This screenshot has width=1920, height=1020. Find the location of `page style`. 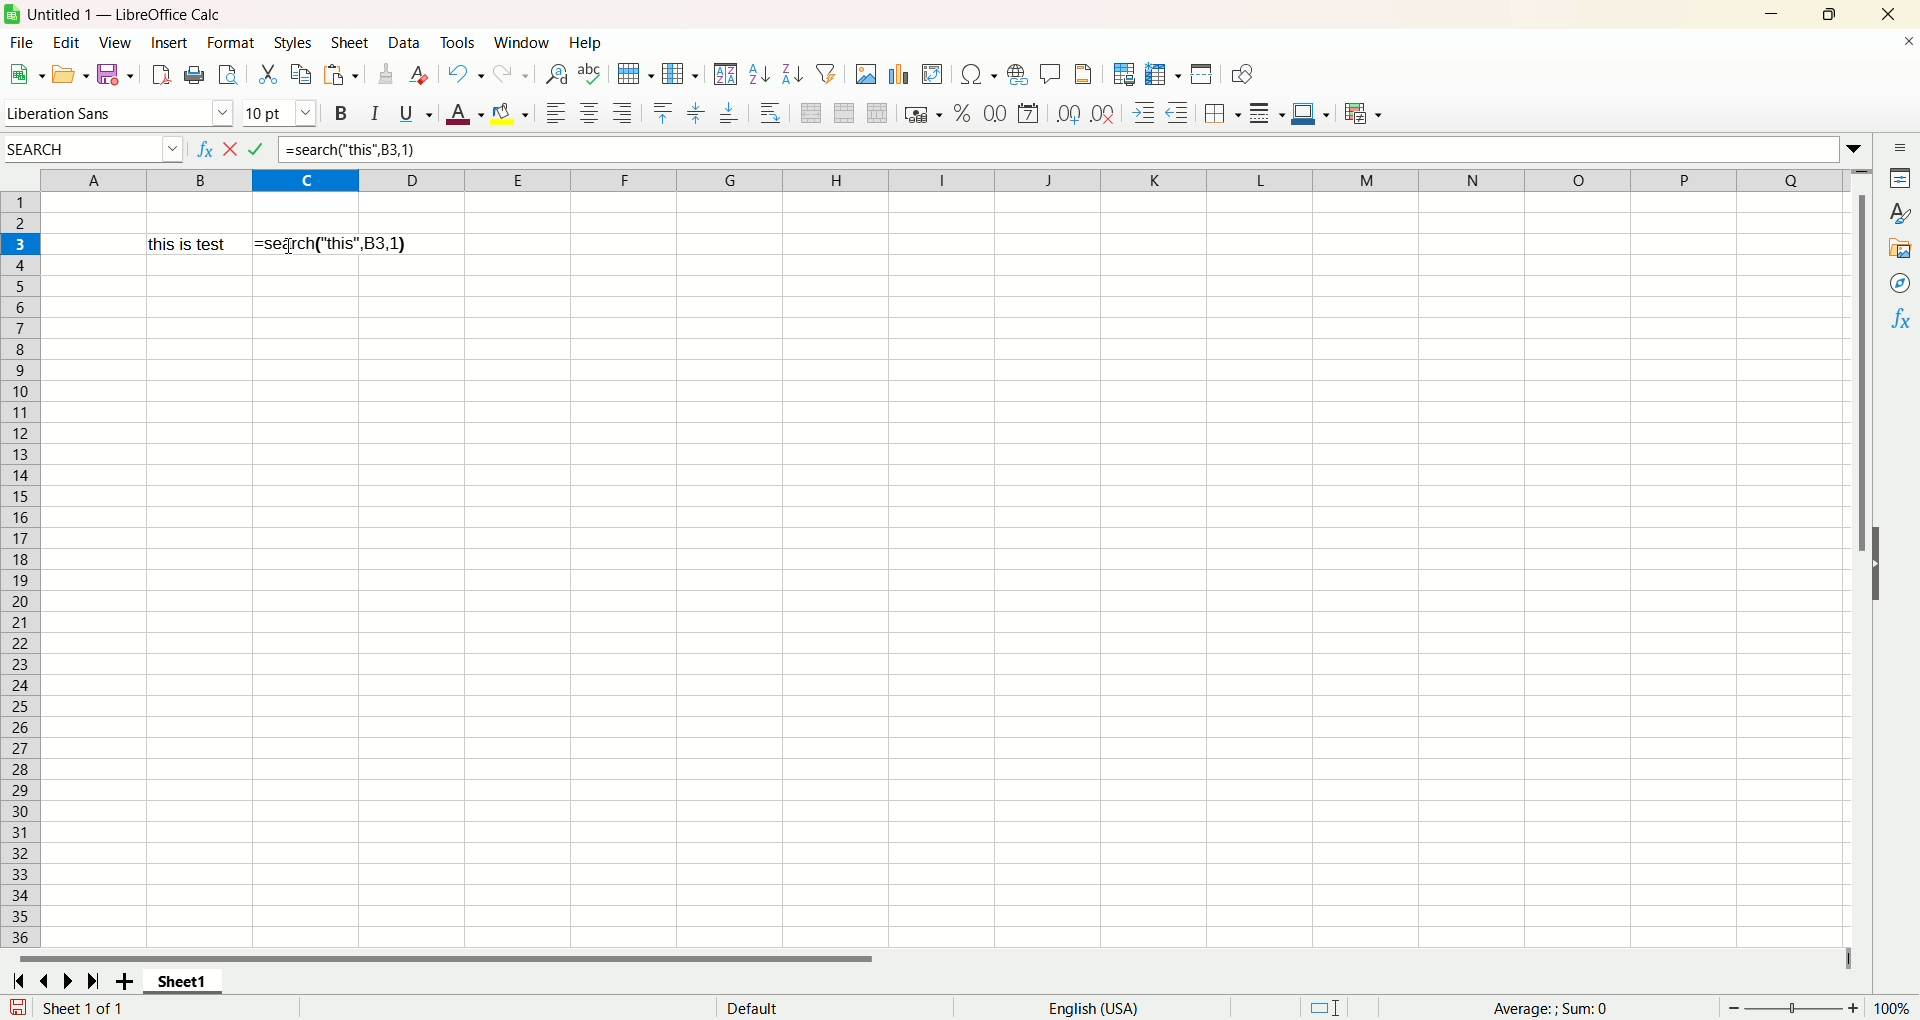

page style is located at coordinates (753, 1007).